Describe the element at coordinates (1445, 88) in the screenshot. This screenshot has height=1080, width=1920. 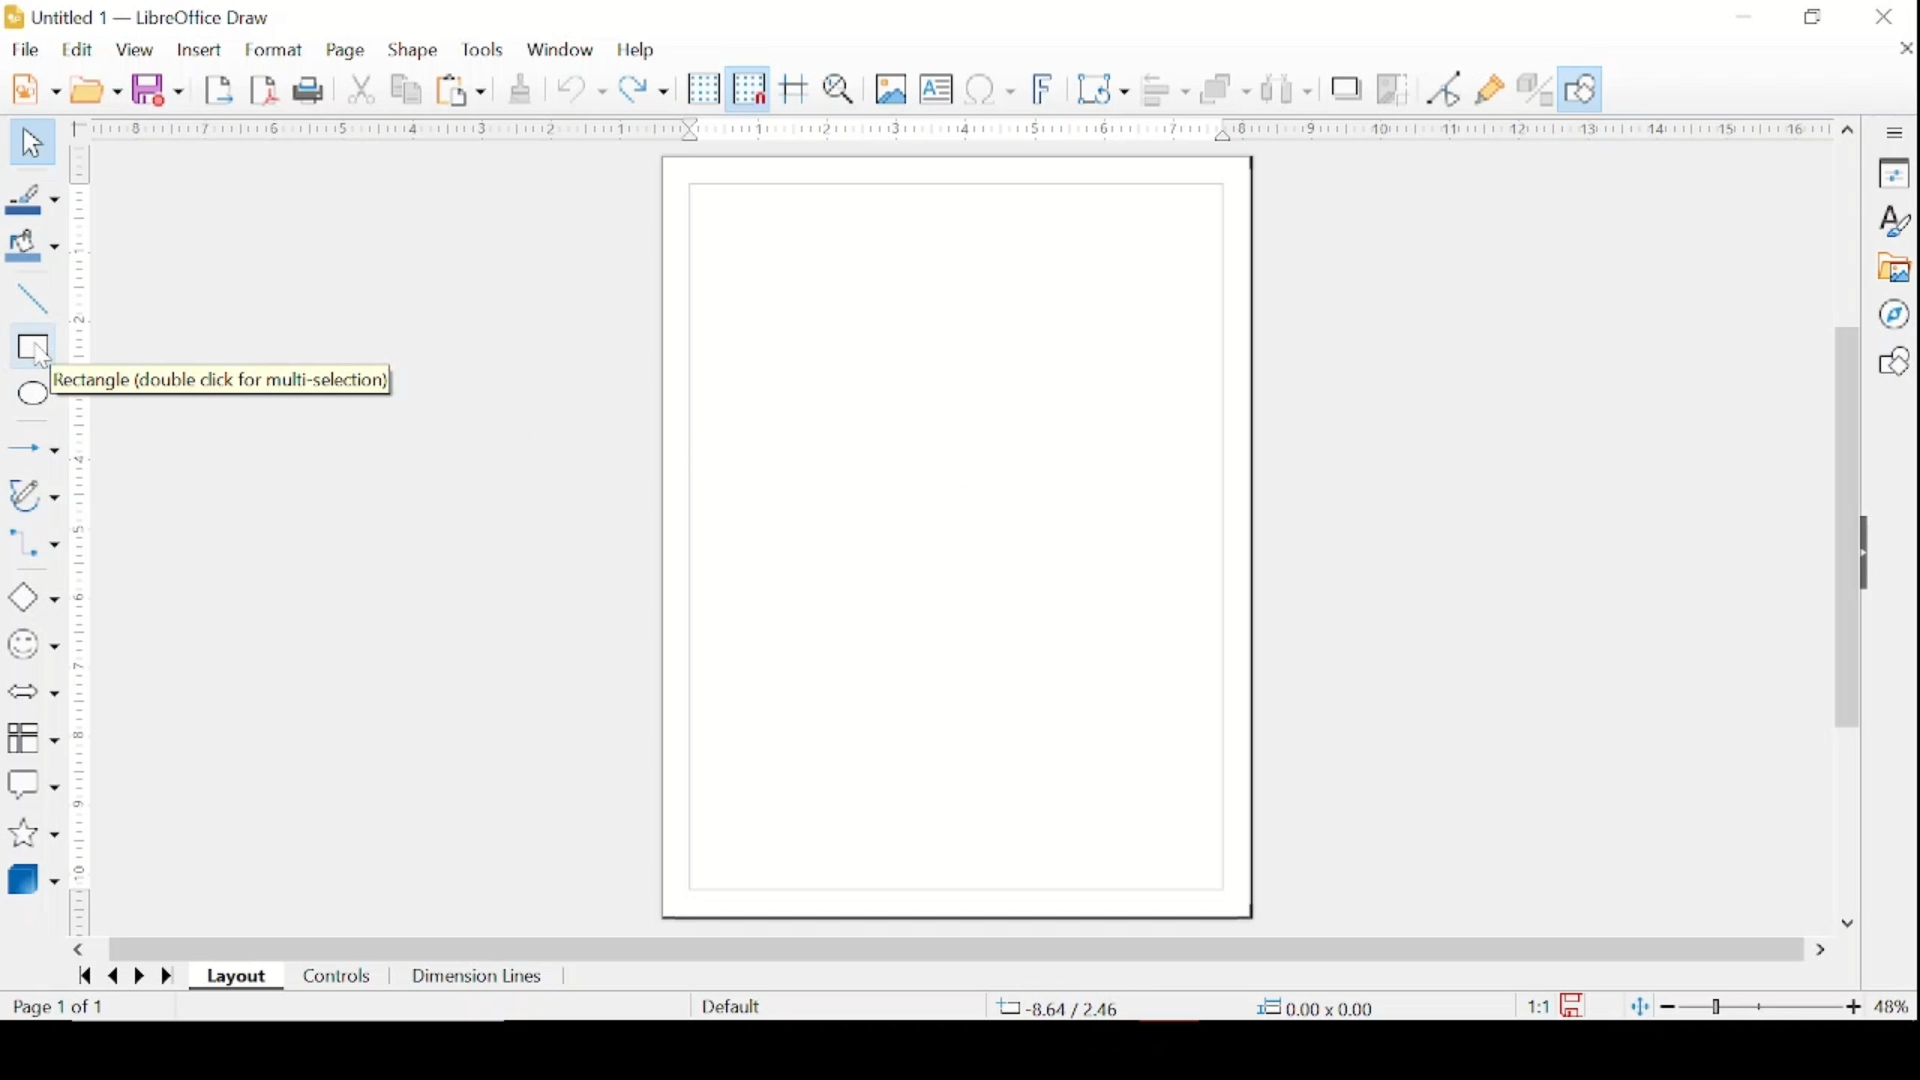
I see `toggle point edit mode` at that location.